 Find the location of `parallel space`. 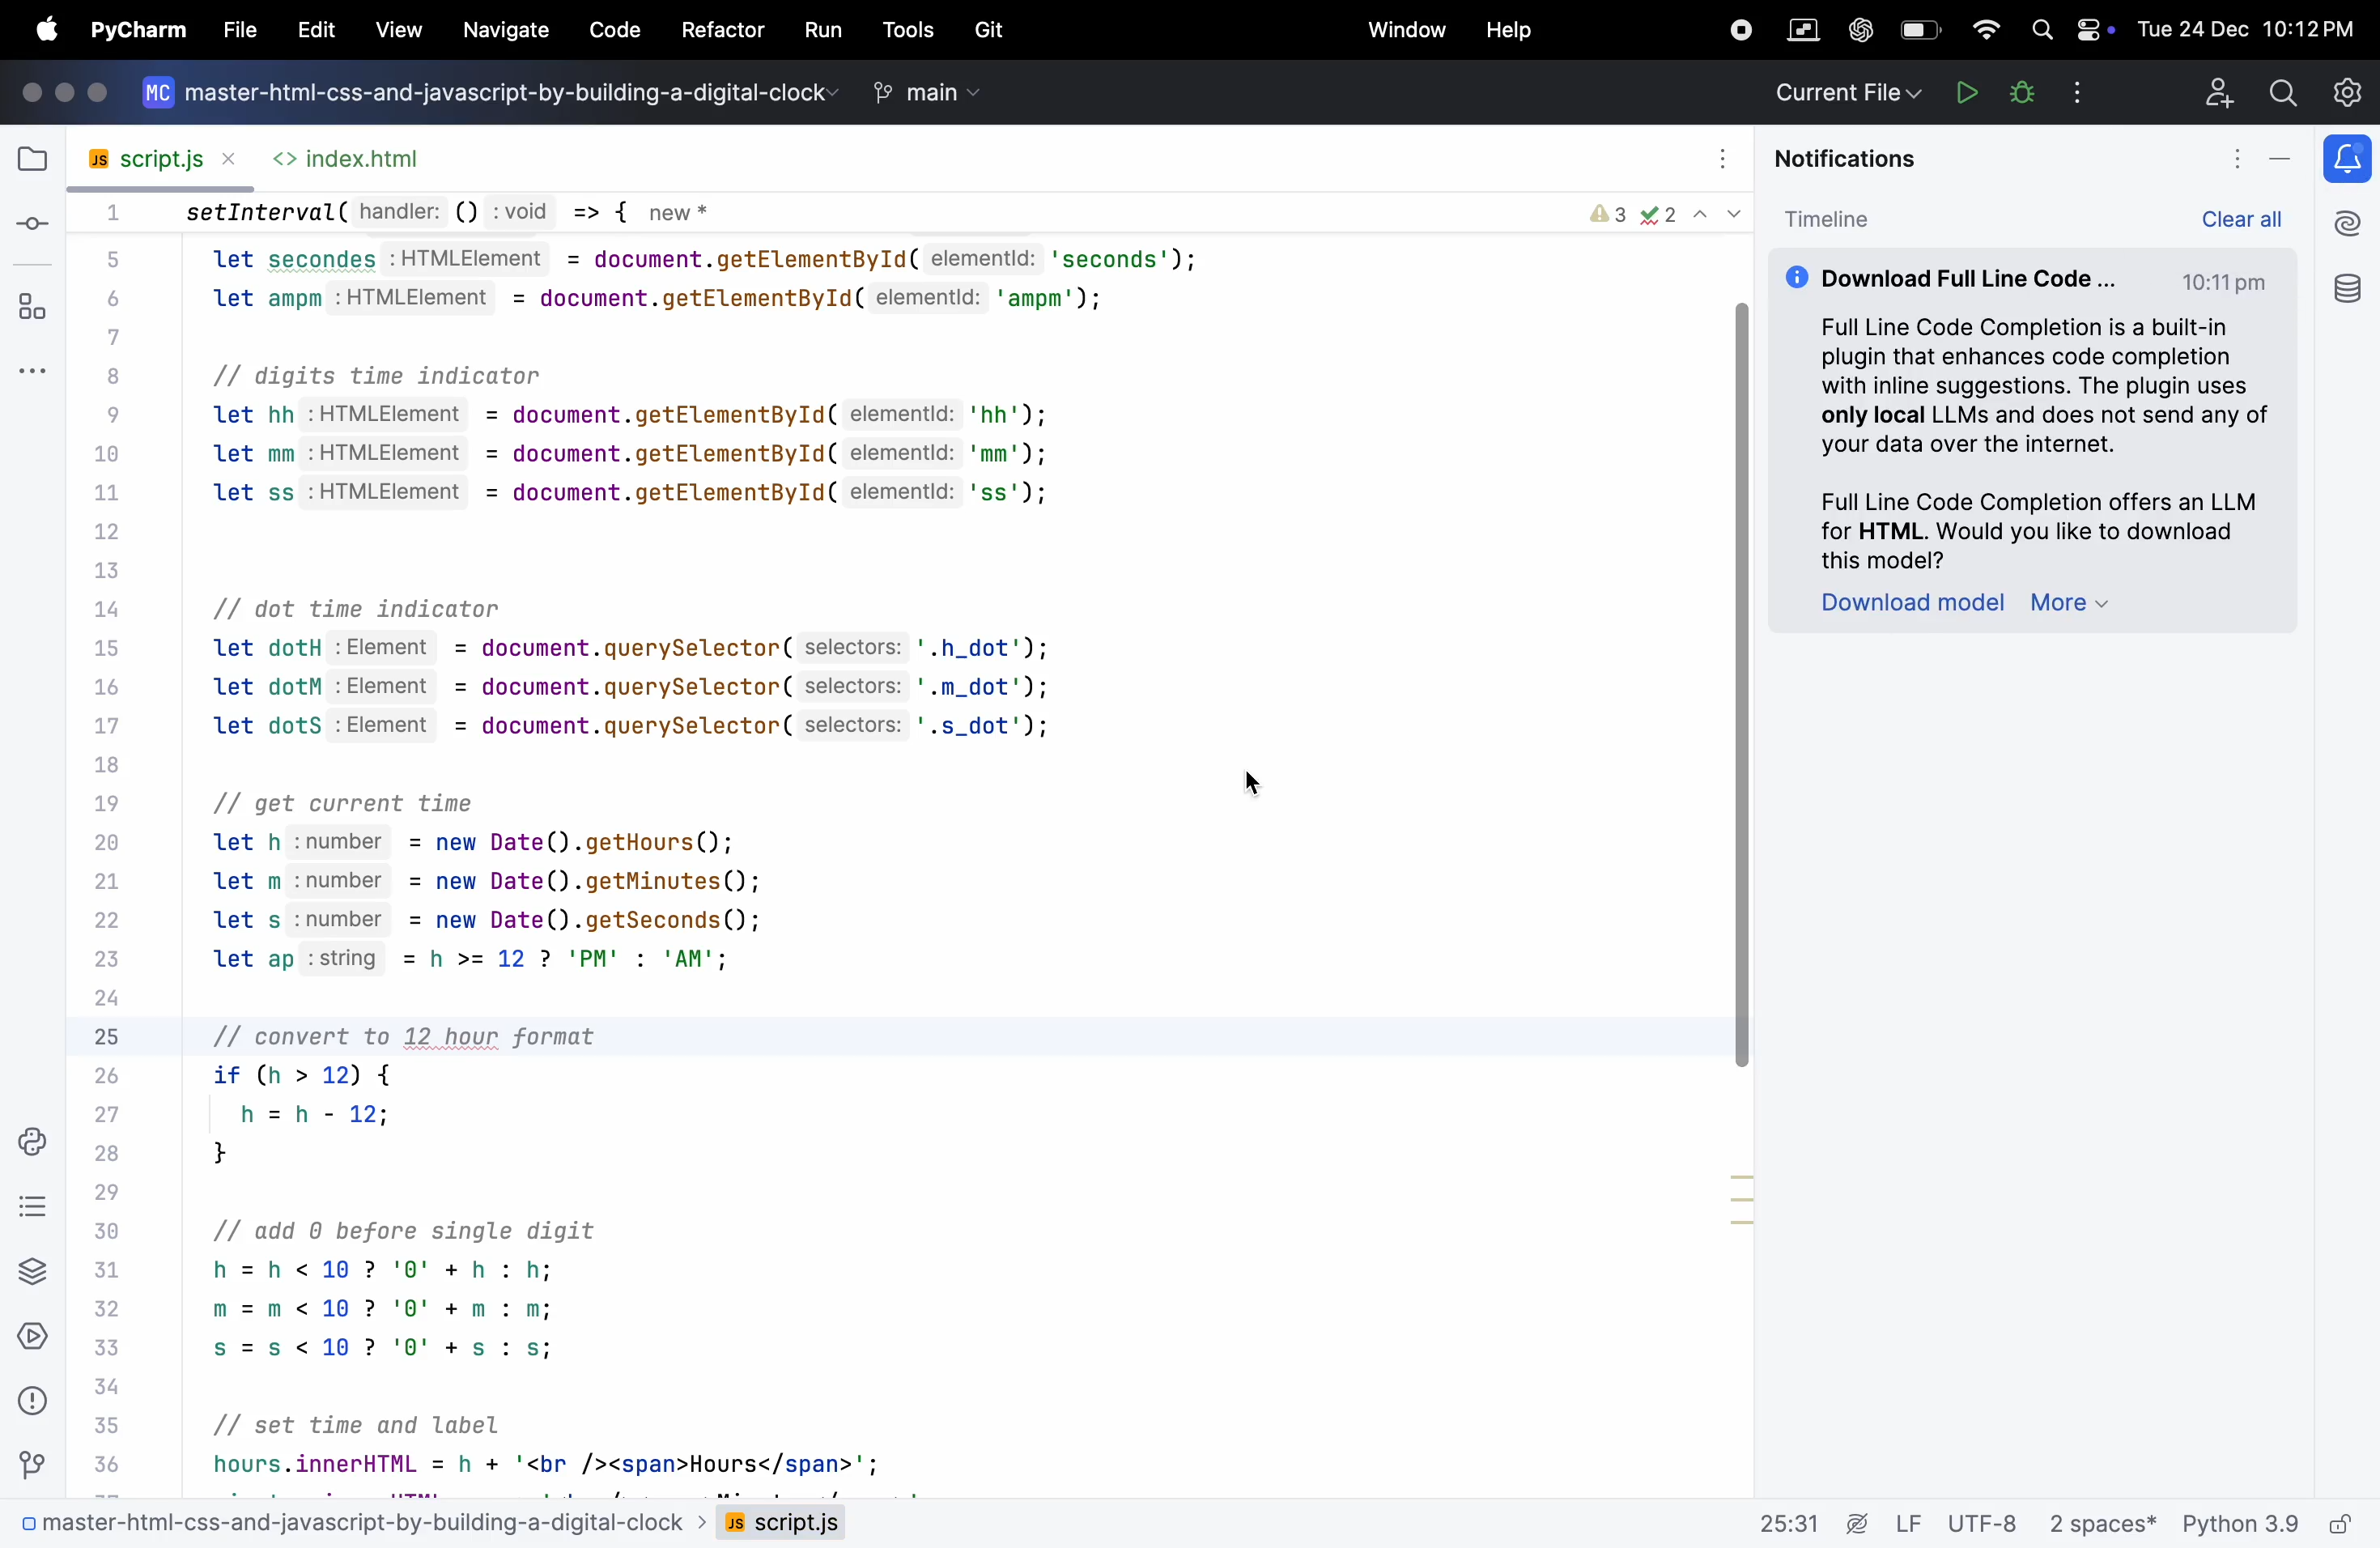

parallel space is located at coordinates (1805, 28).